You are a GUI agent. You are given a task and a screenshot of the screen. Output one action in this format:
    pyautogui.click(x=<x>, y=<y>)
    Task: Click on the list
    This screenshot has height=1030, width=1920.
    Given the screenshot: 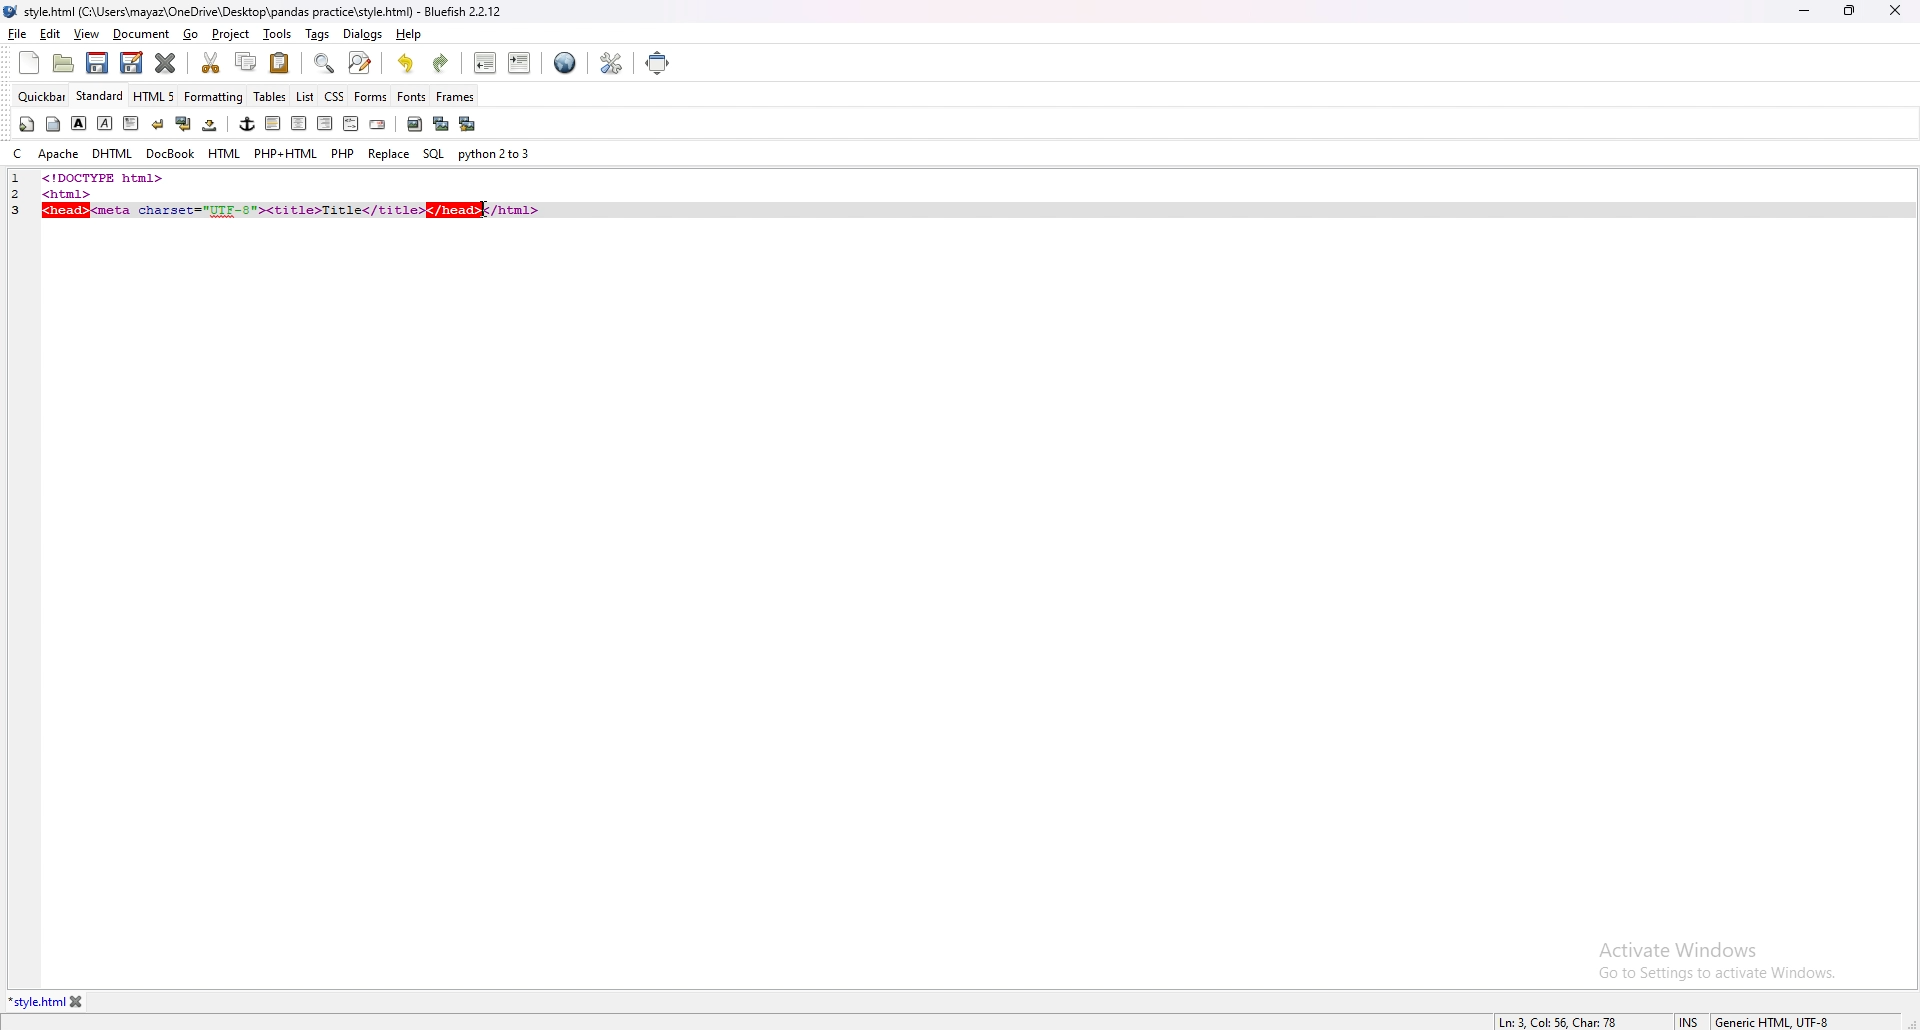 What is the action you would take?
    pyautogui.click(x=305, y=95)
    